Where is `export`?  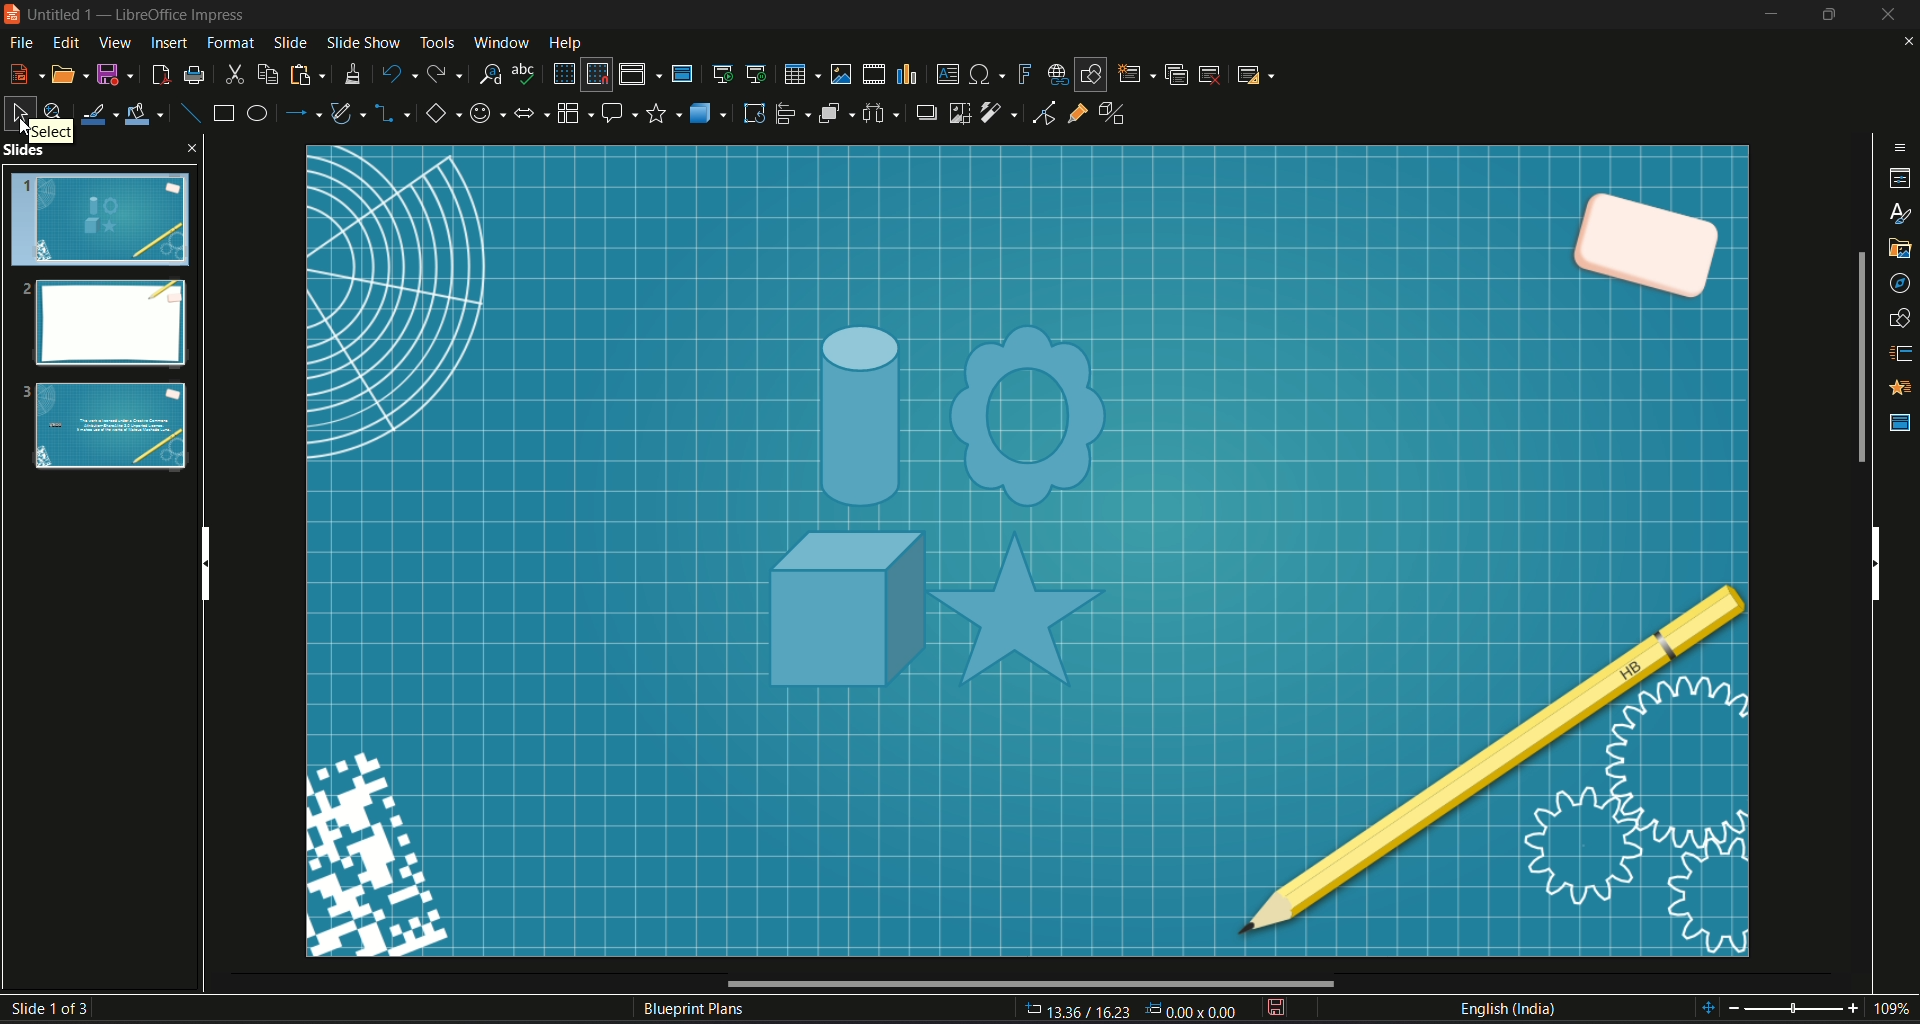 export is located at coordinates (158, 75).